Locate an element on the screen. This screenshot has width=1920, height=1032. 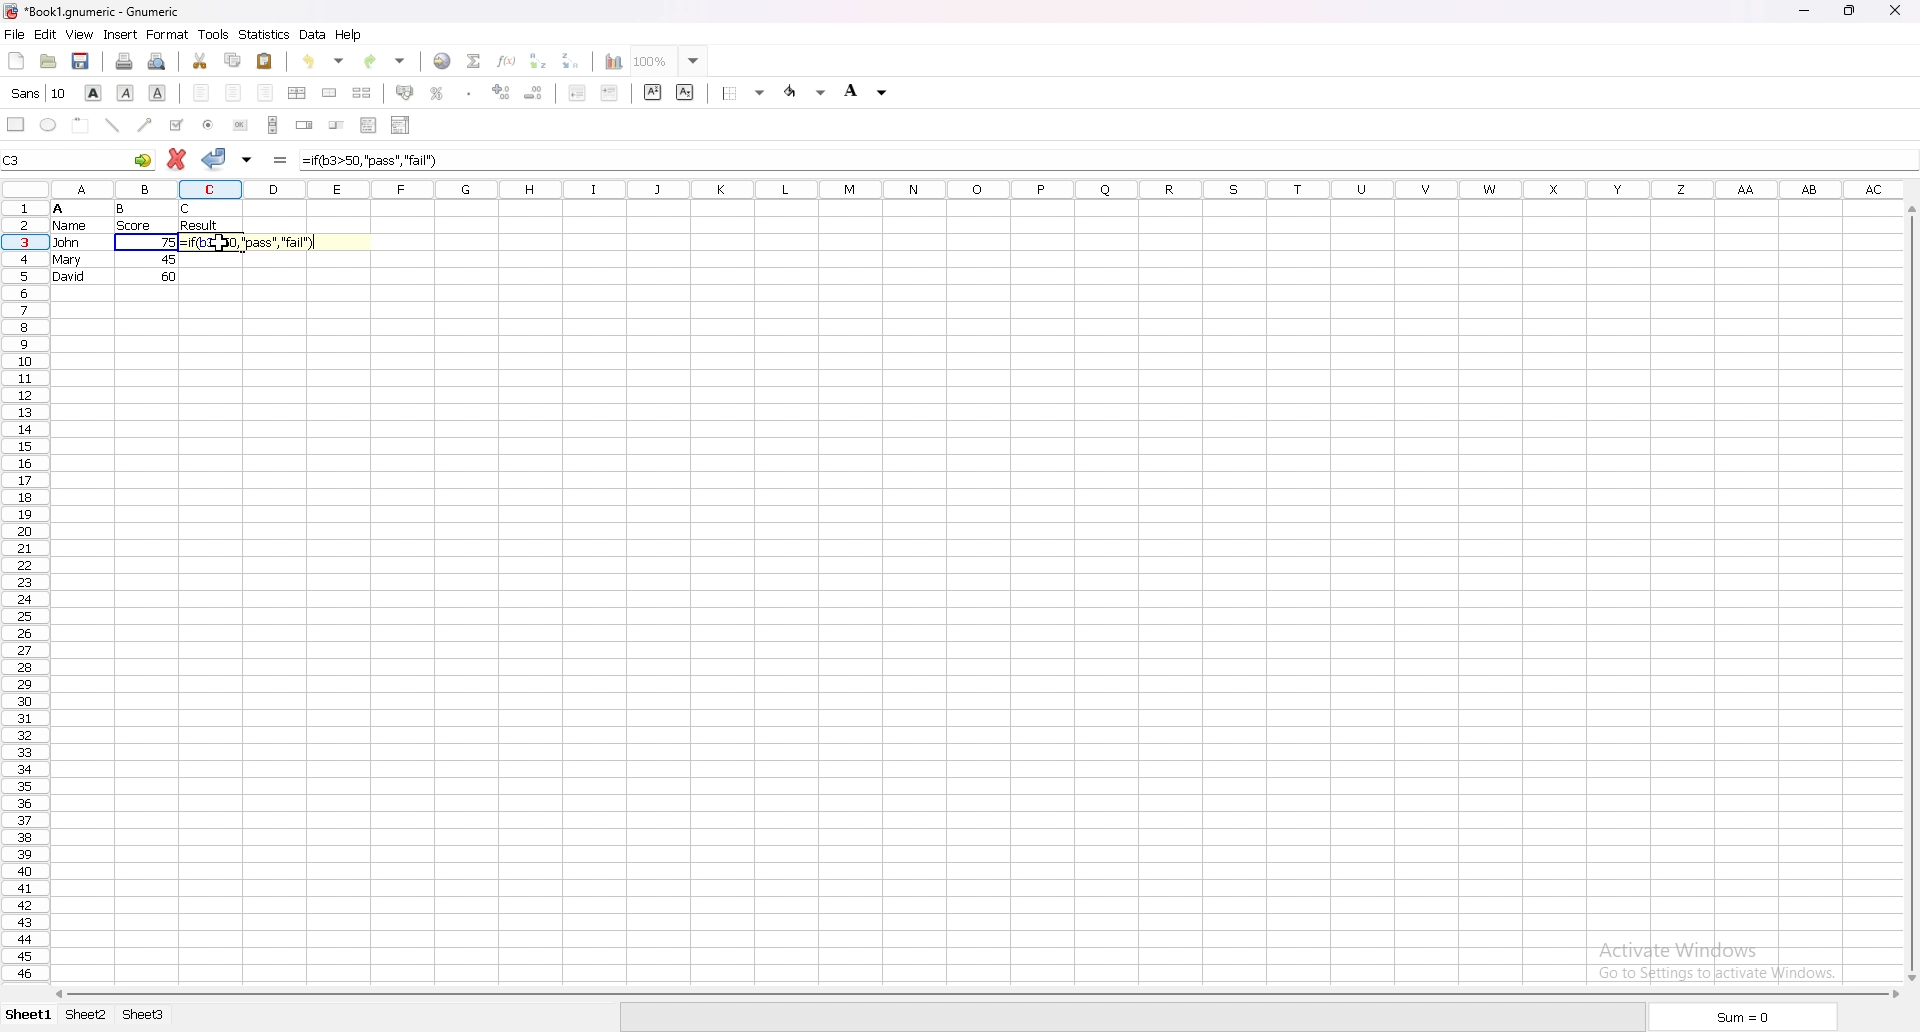
mary is located at coordinates (67, 260).